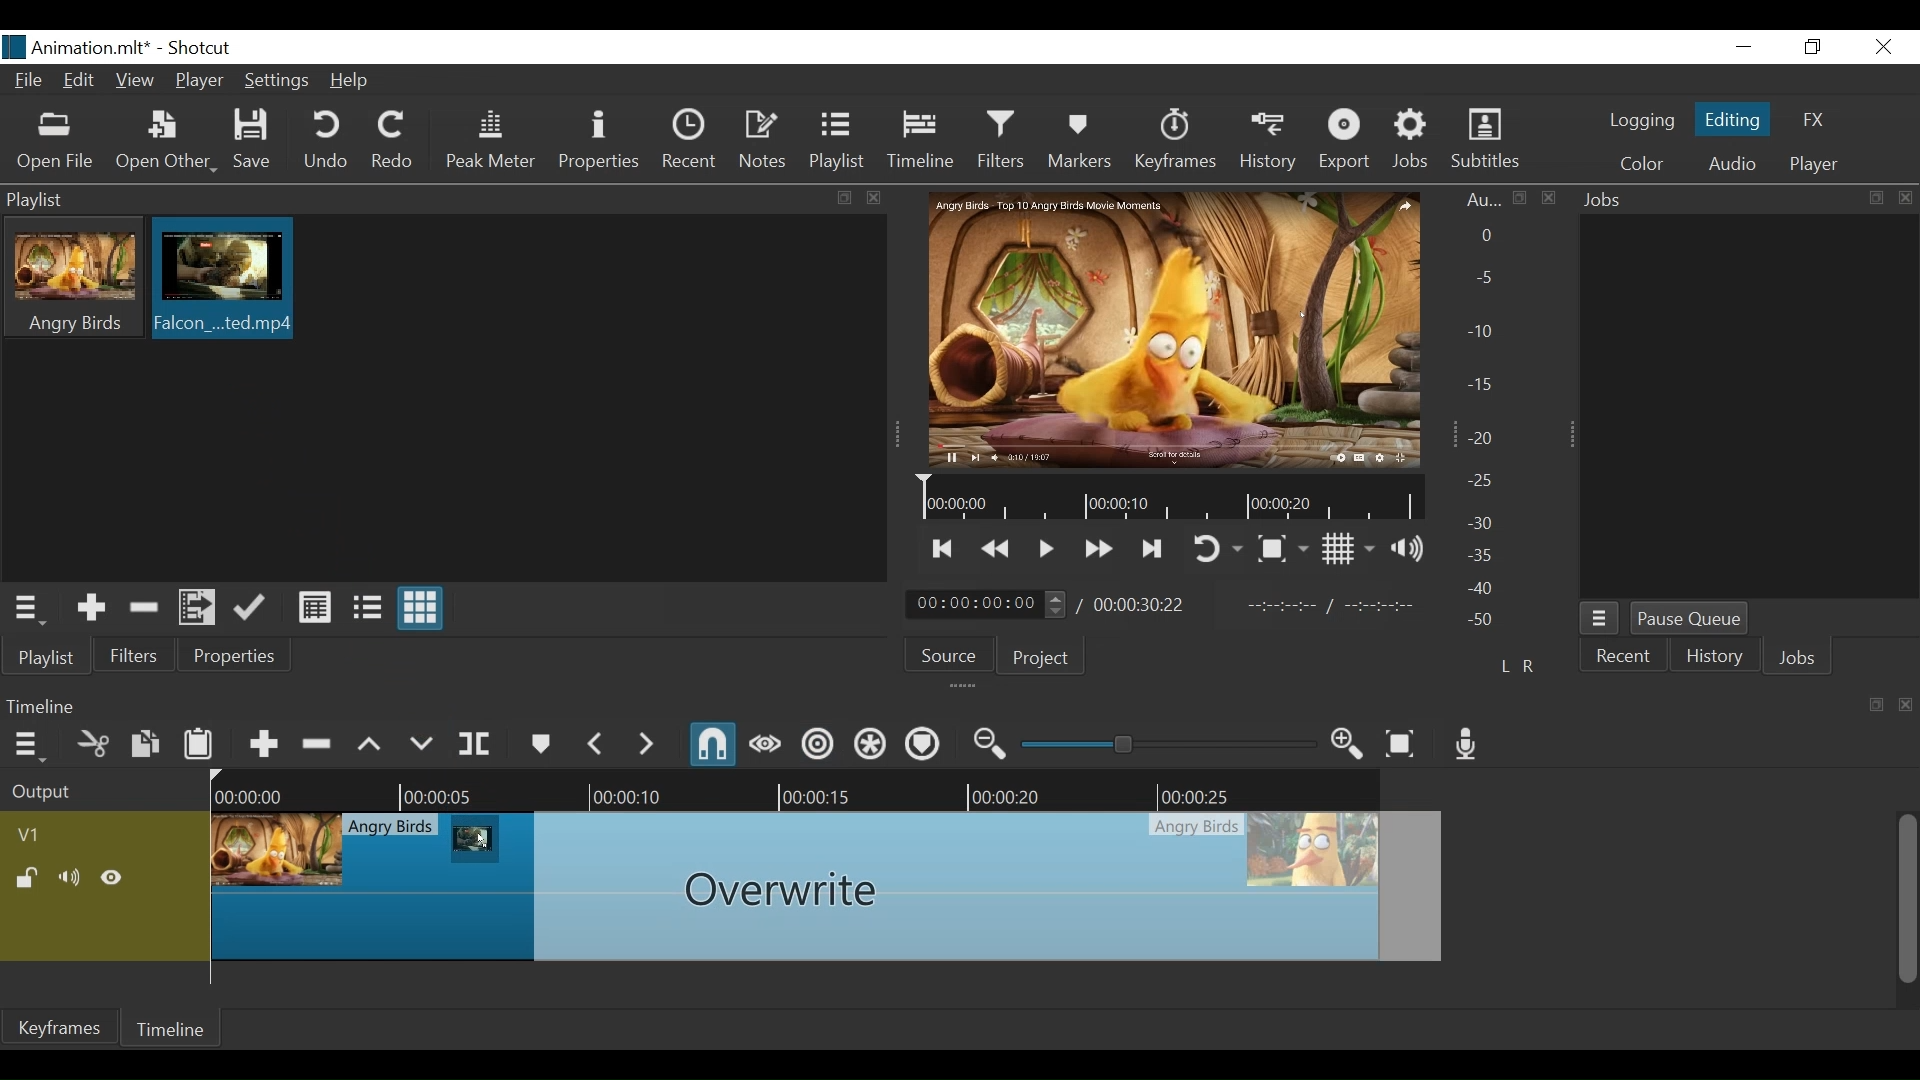  Describe the element at coordinates (715, 746) in the screenshot. I see `Snap` at that location.